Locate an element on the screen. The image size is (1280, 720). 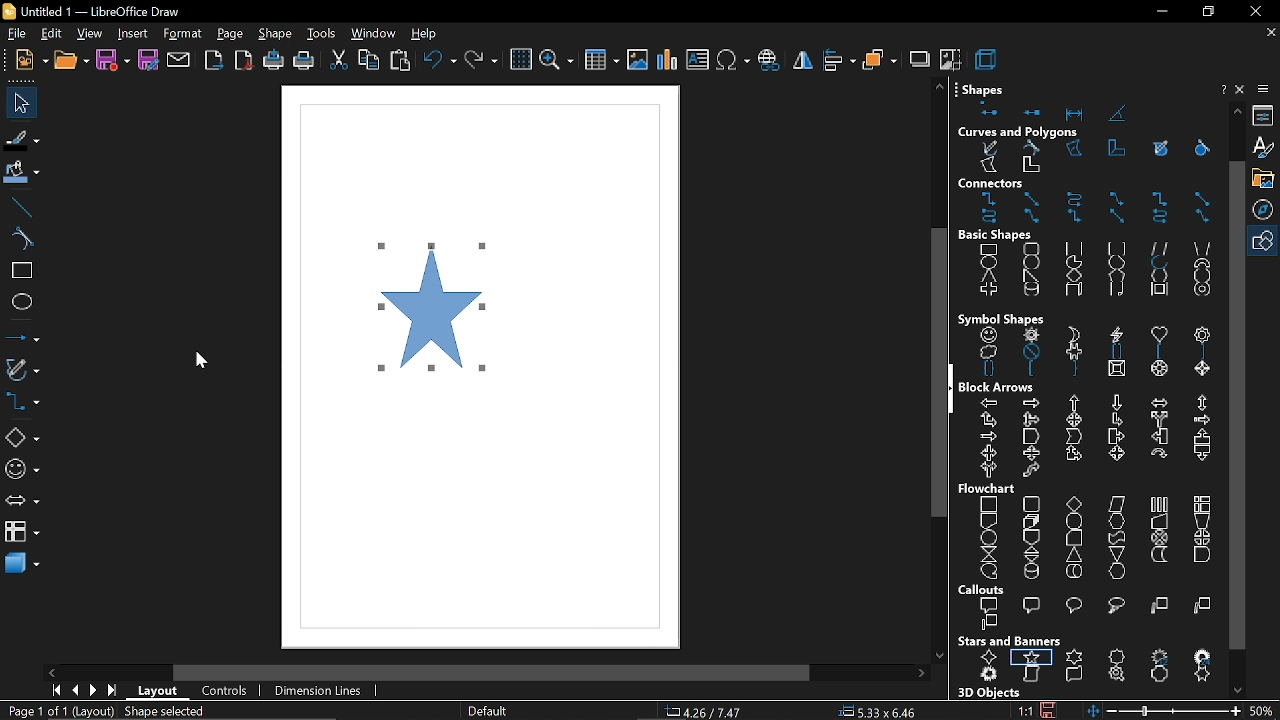
connectors is located at coordinates (1088, 210).